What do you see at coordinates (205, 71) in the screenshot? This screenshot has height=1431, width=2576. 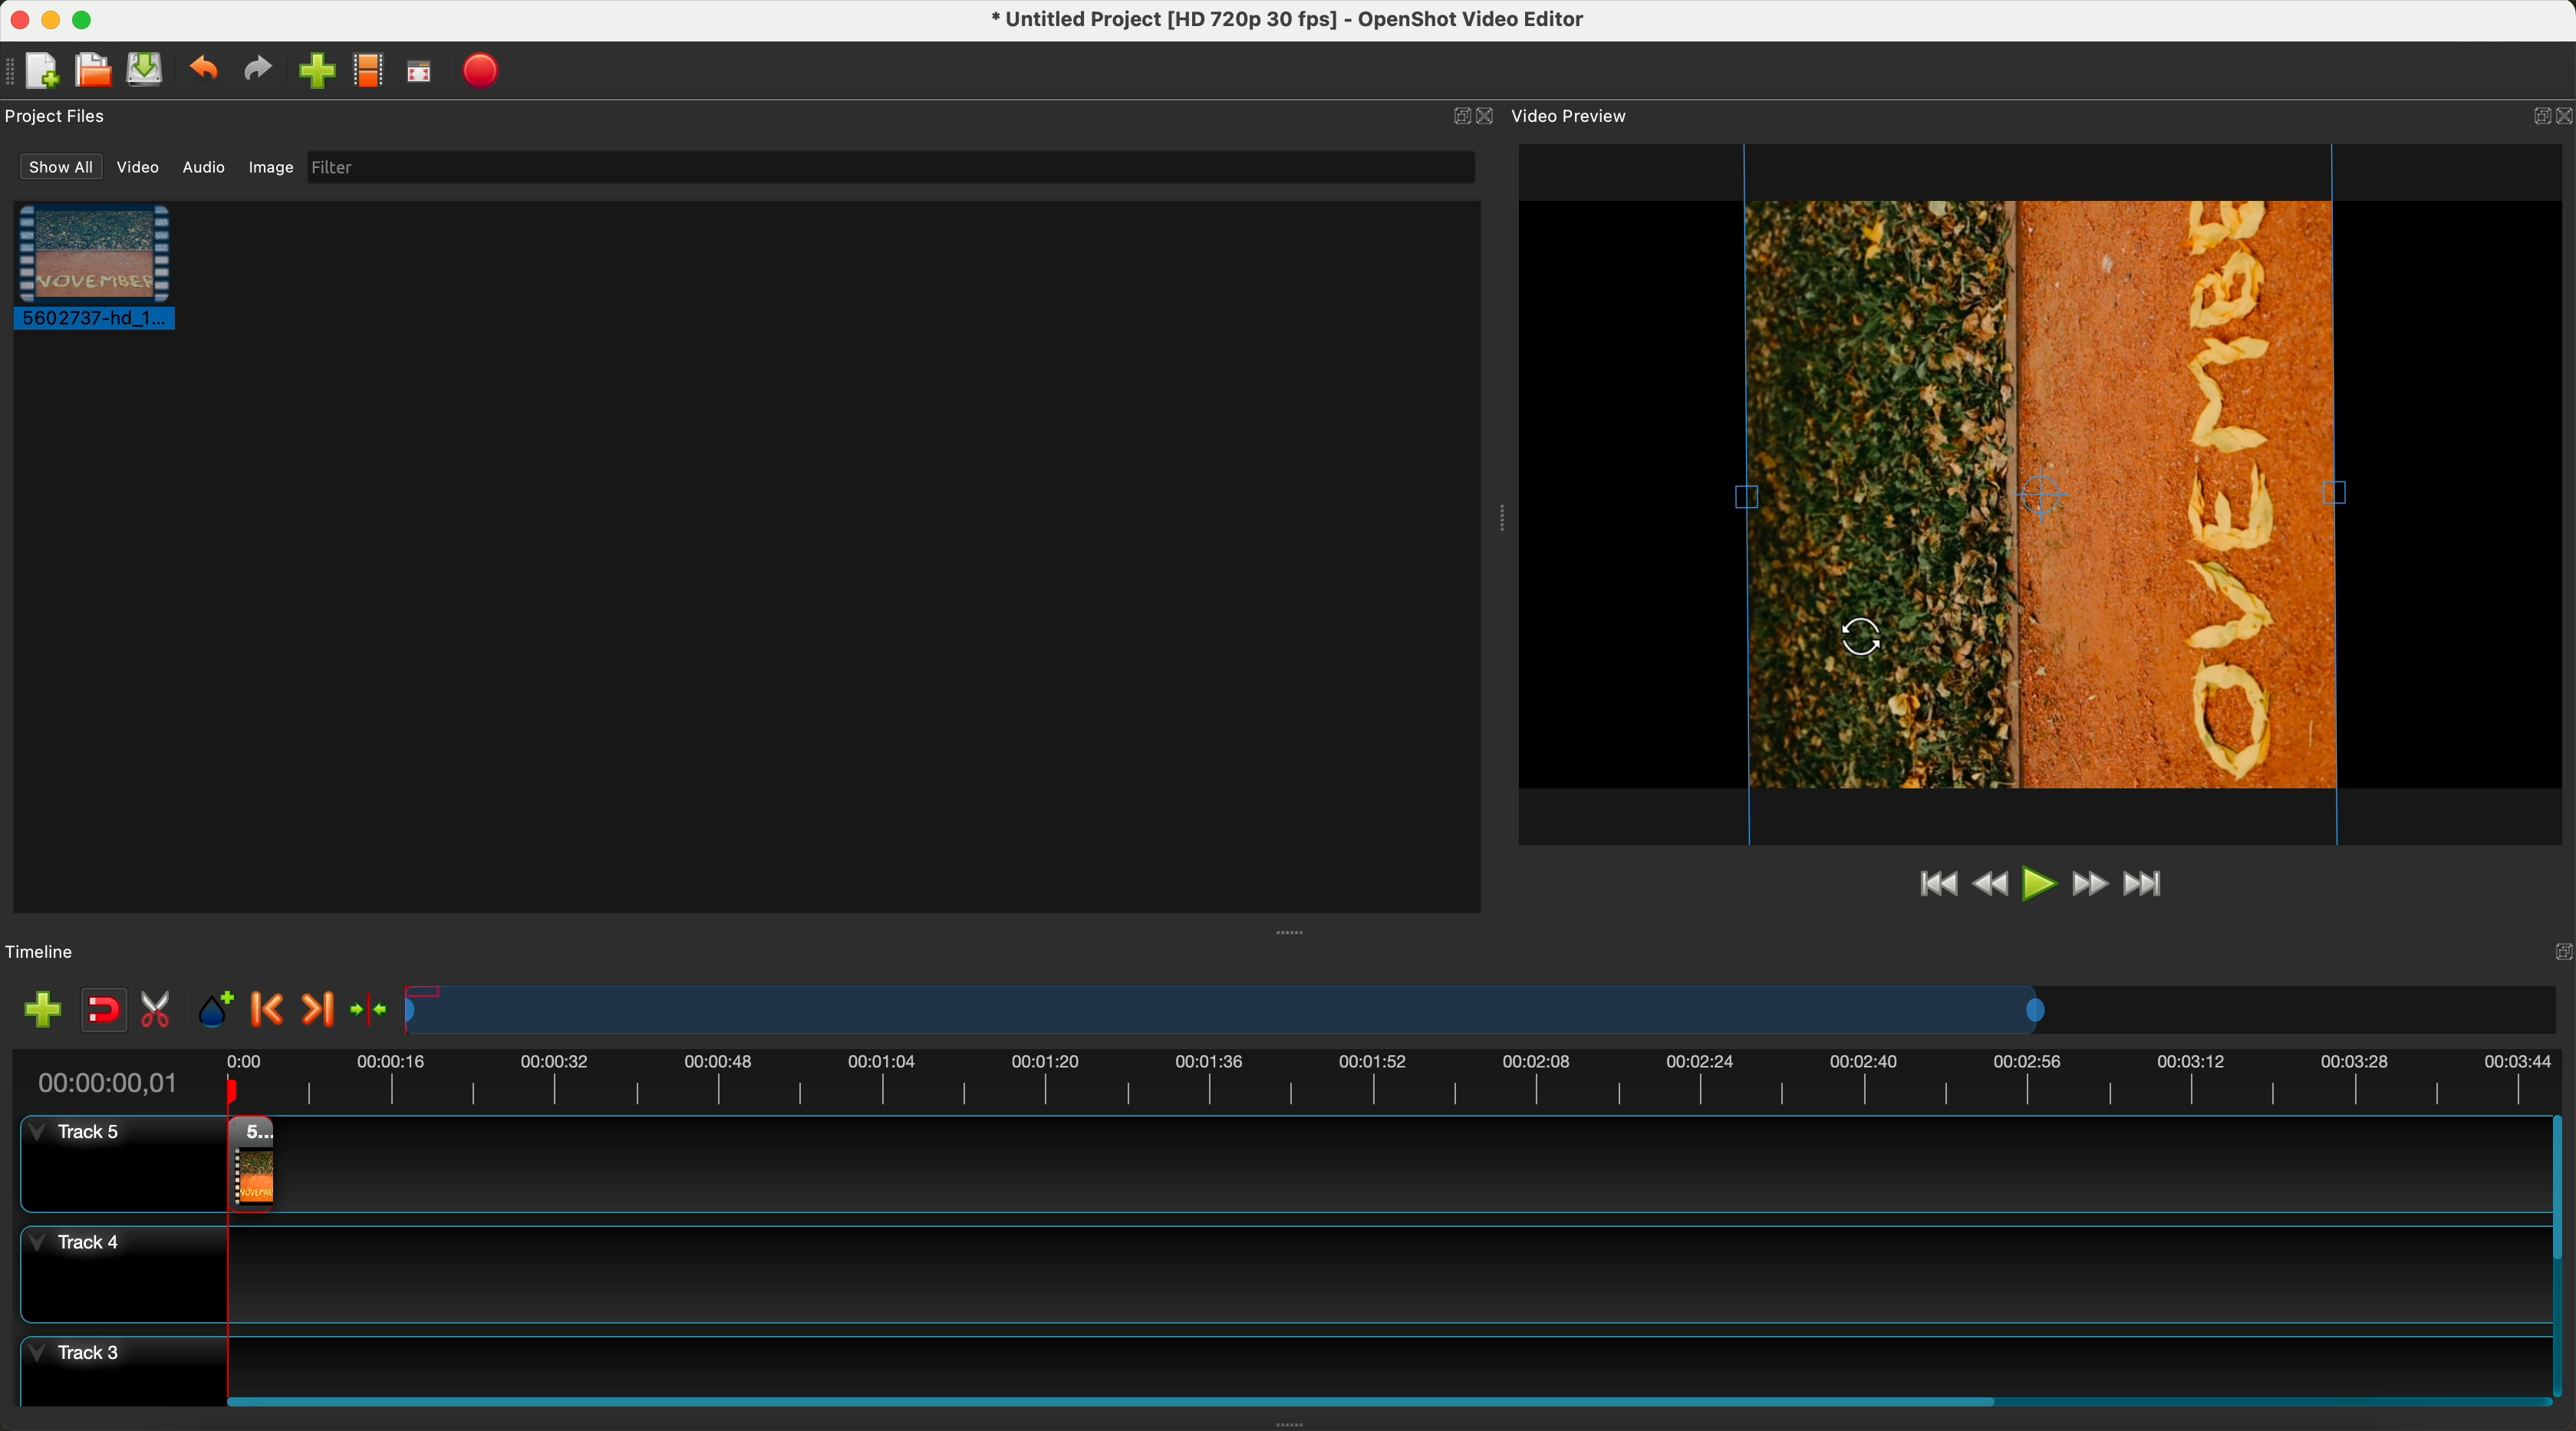 I see `undo` at bounding box center [205, 71].